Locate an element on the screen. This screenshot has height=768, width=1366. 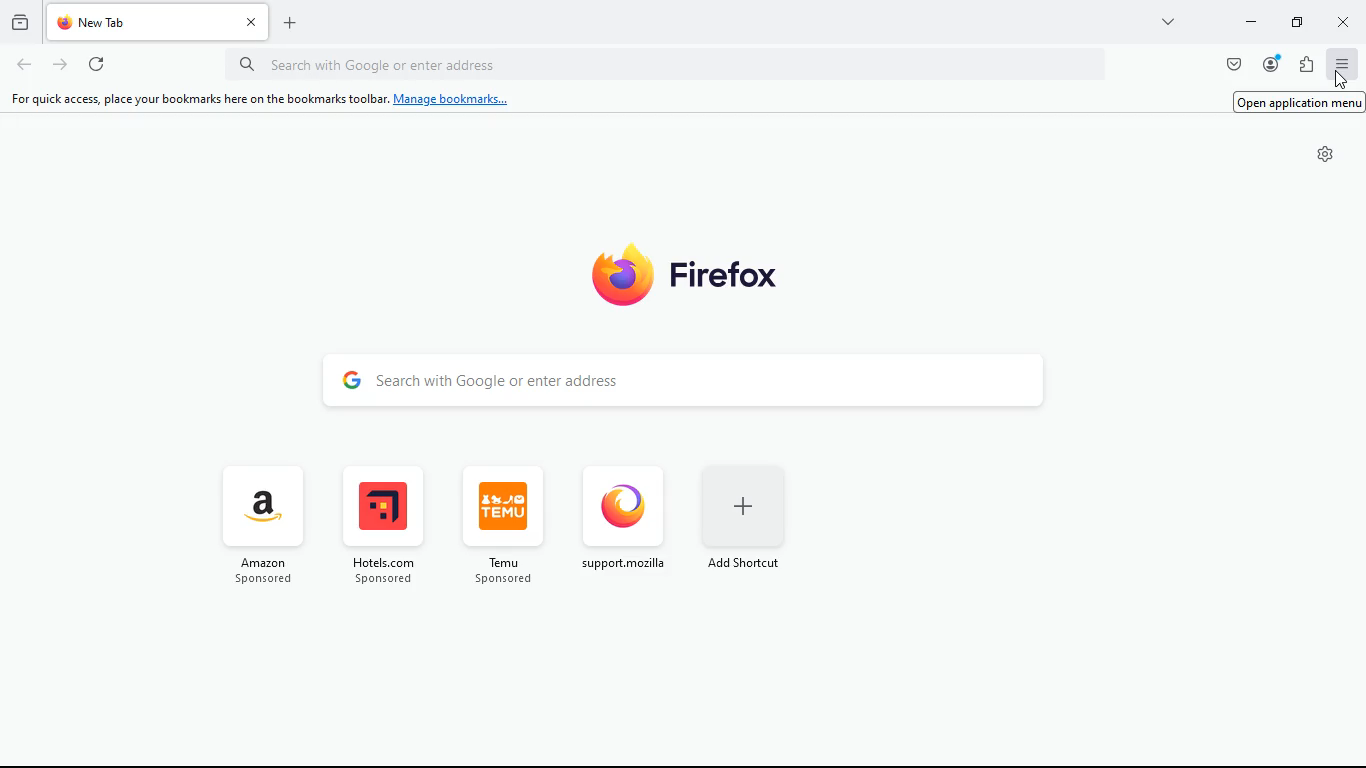
settings is located at coordinates (1325, 154).